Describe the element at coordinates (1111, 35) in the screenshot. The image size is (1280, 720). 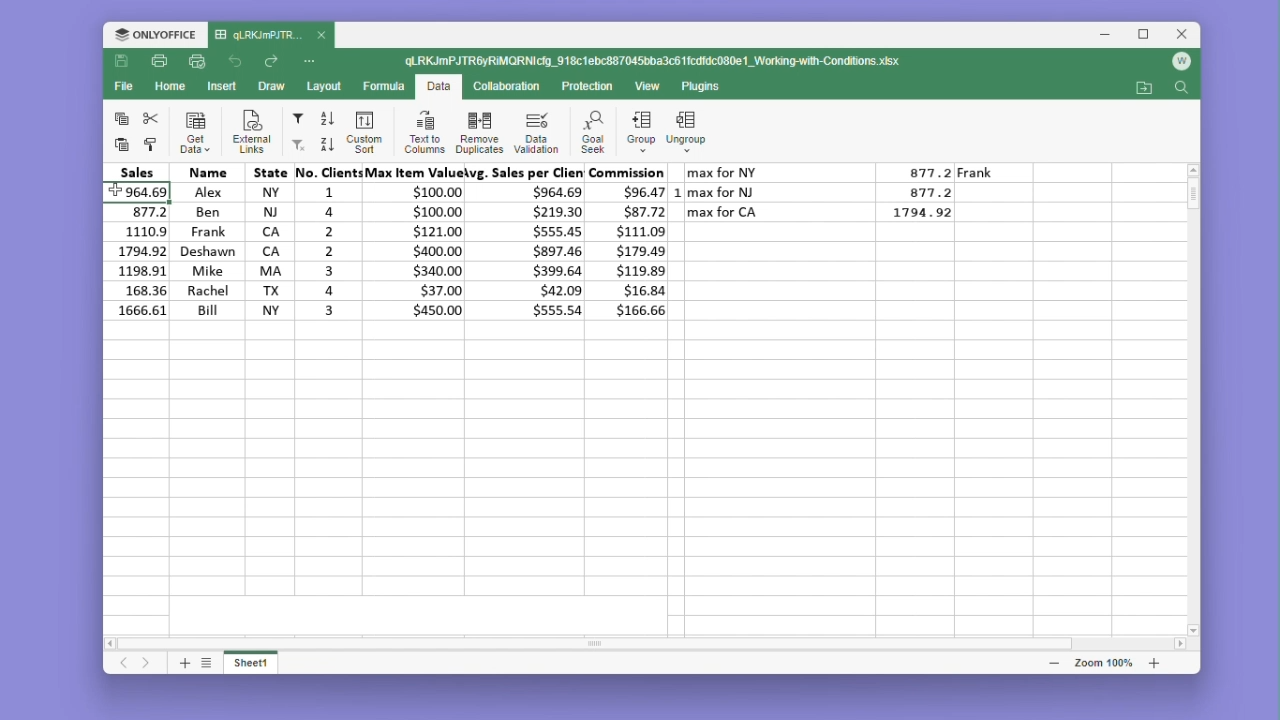
I see `Minimise ` at that location.